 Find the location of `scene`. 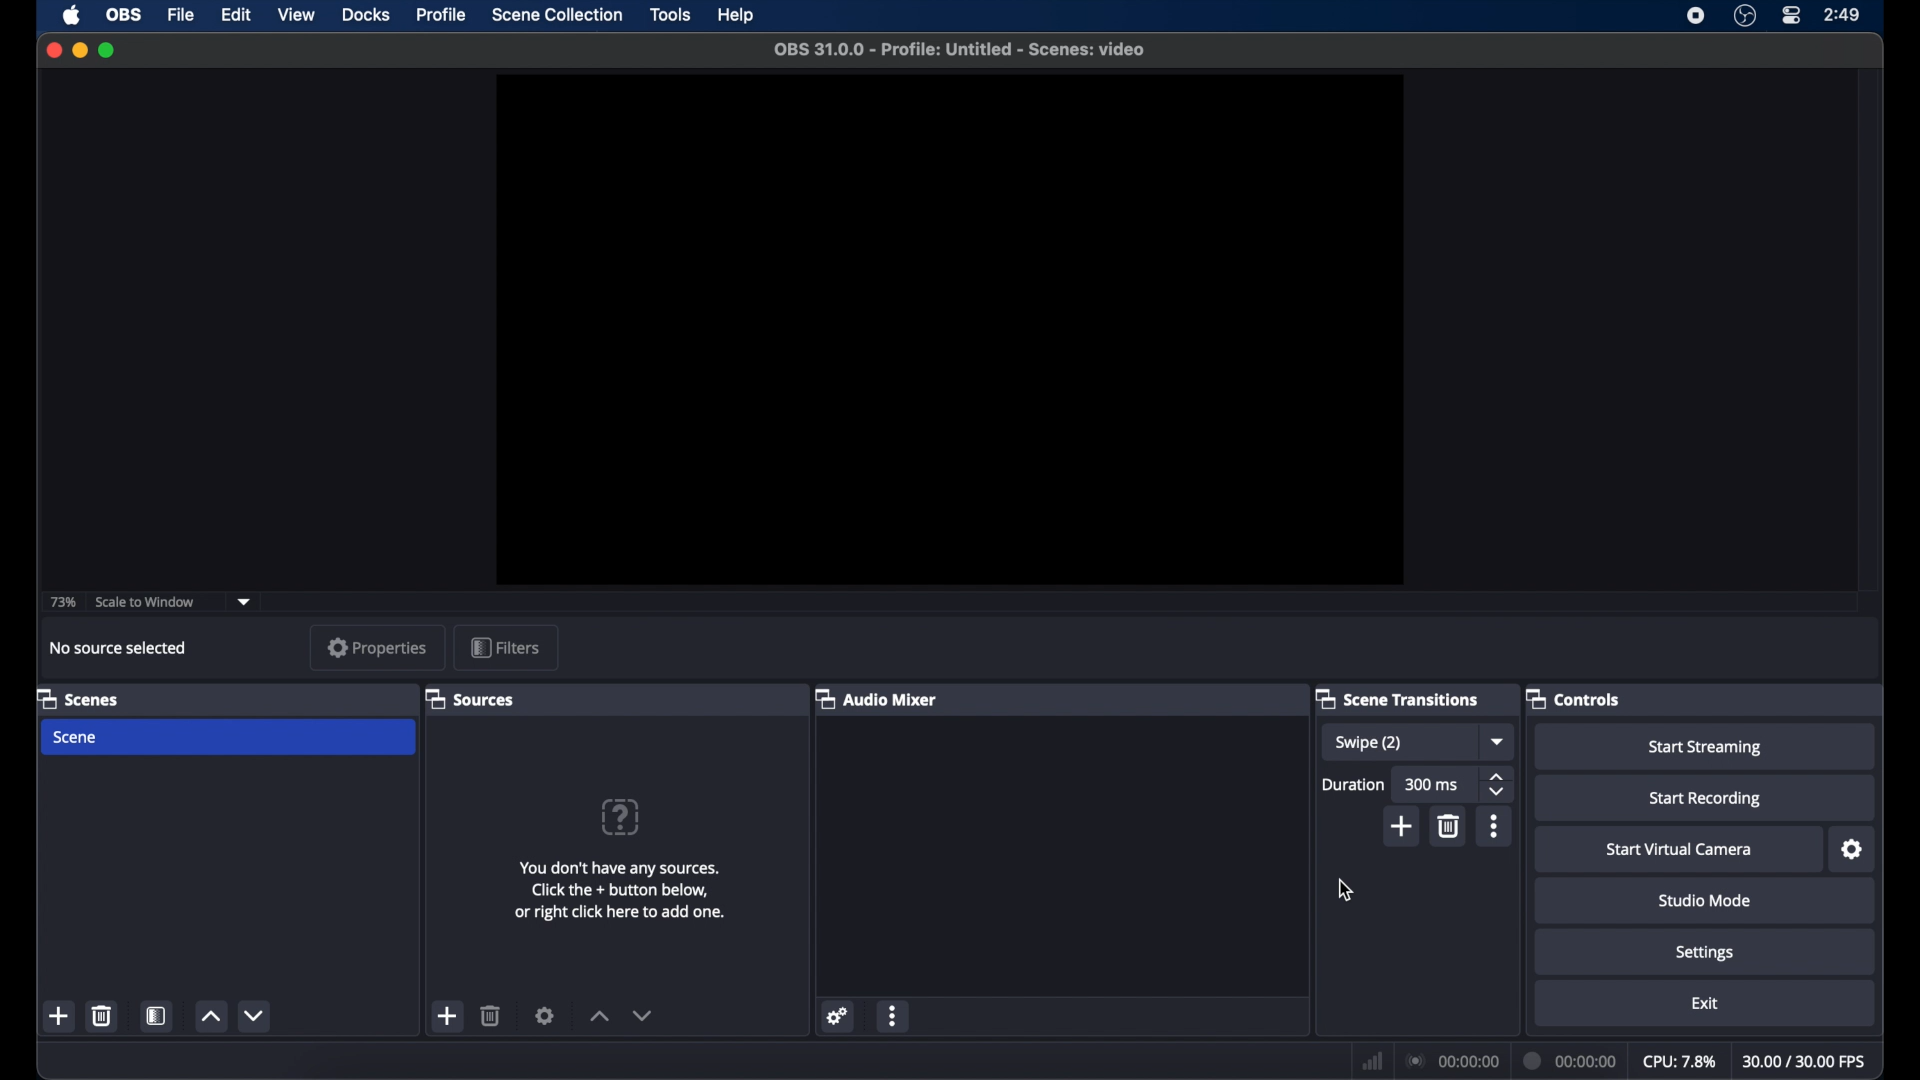

scene is located at coordinates (76, 737).